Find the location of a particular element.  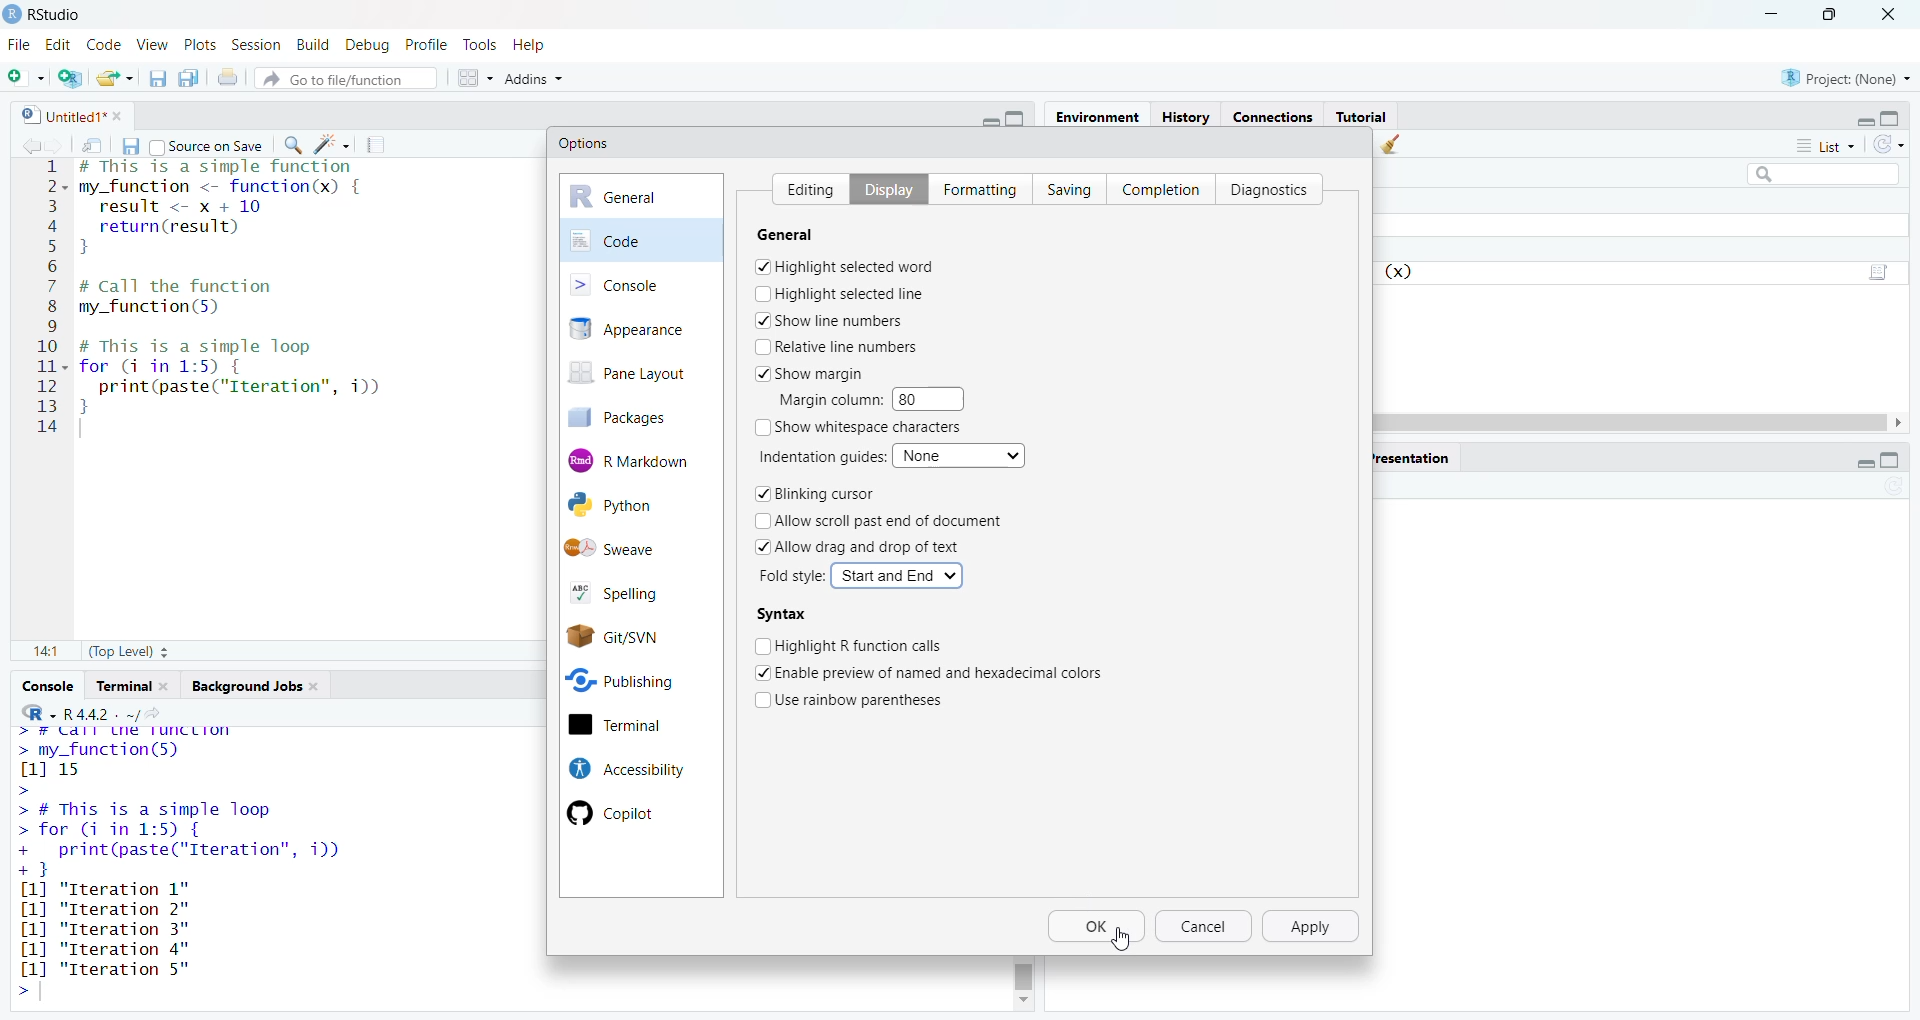

display is located at coordinates (881, 188).